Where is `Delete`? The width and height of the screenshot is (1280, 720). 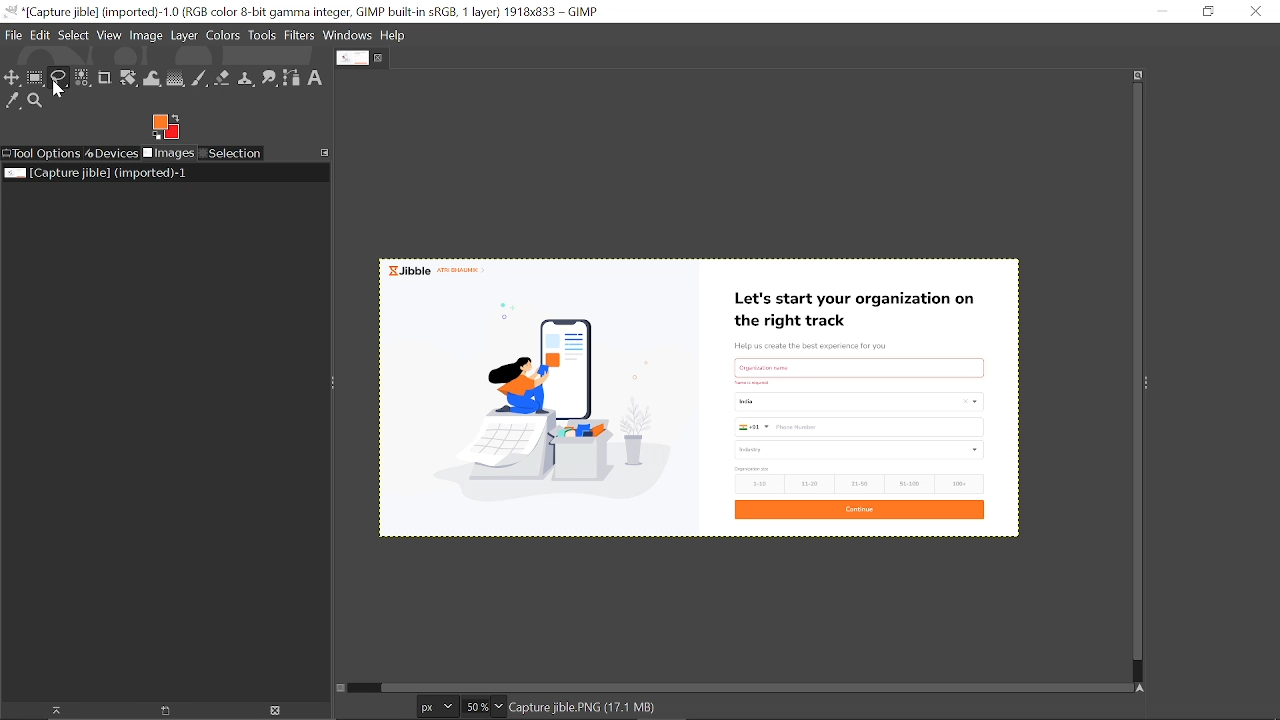 Delete is located at coordinates (274, 711).